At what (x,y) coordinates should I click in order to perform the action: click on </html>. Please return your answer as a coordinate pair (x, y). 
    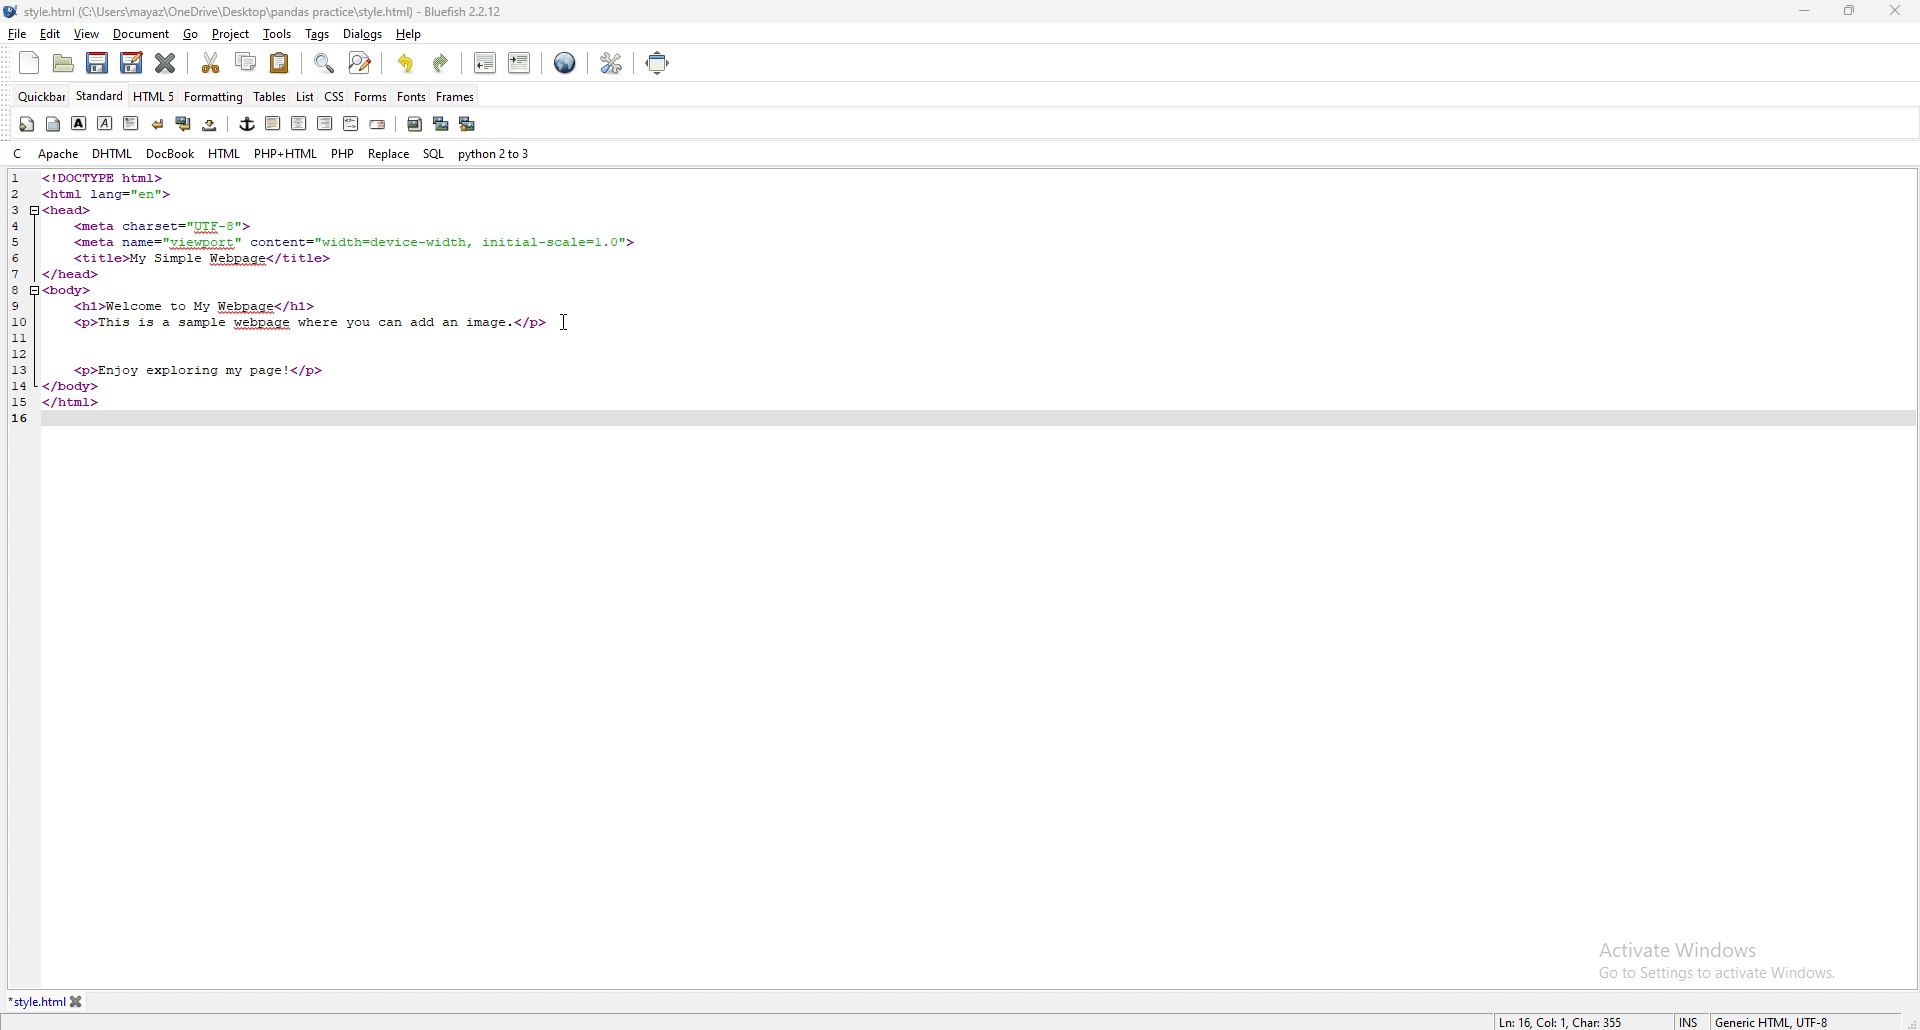
    Looking at the image, I should click on (72, 402).